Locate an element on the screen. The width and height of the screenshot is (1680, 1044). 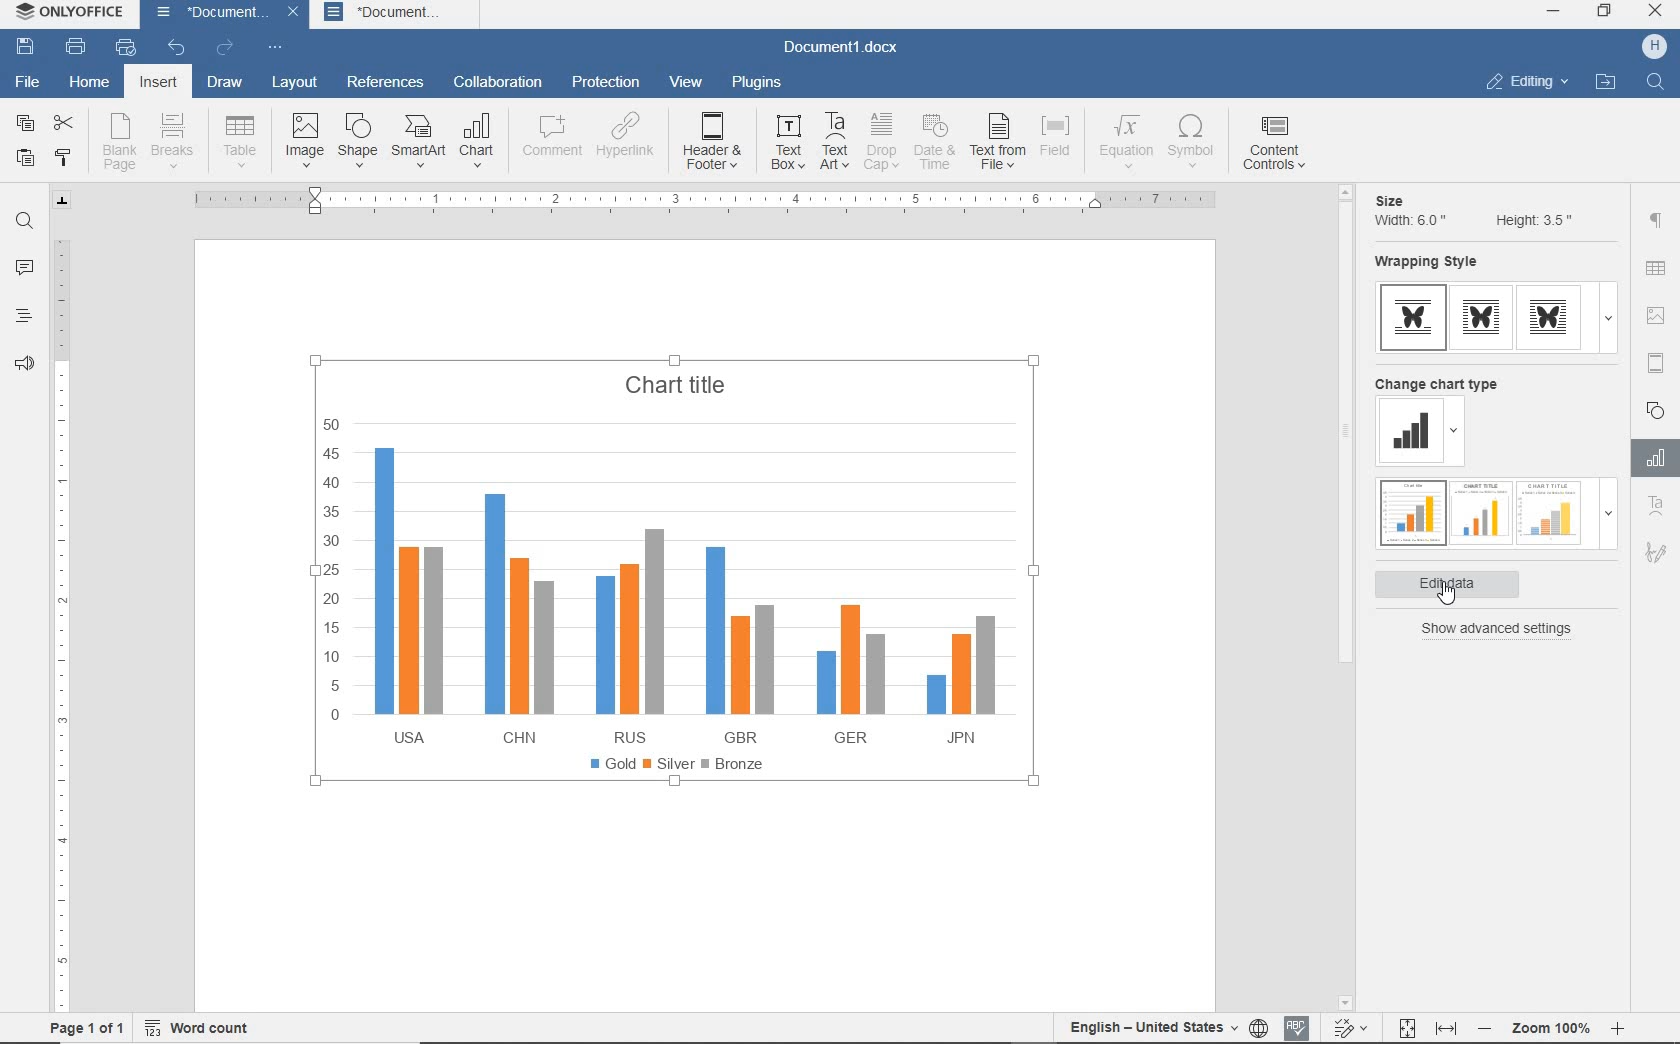
legend is located at coordinates (678, 763).